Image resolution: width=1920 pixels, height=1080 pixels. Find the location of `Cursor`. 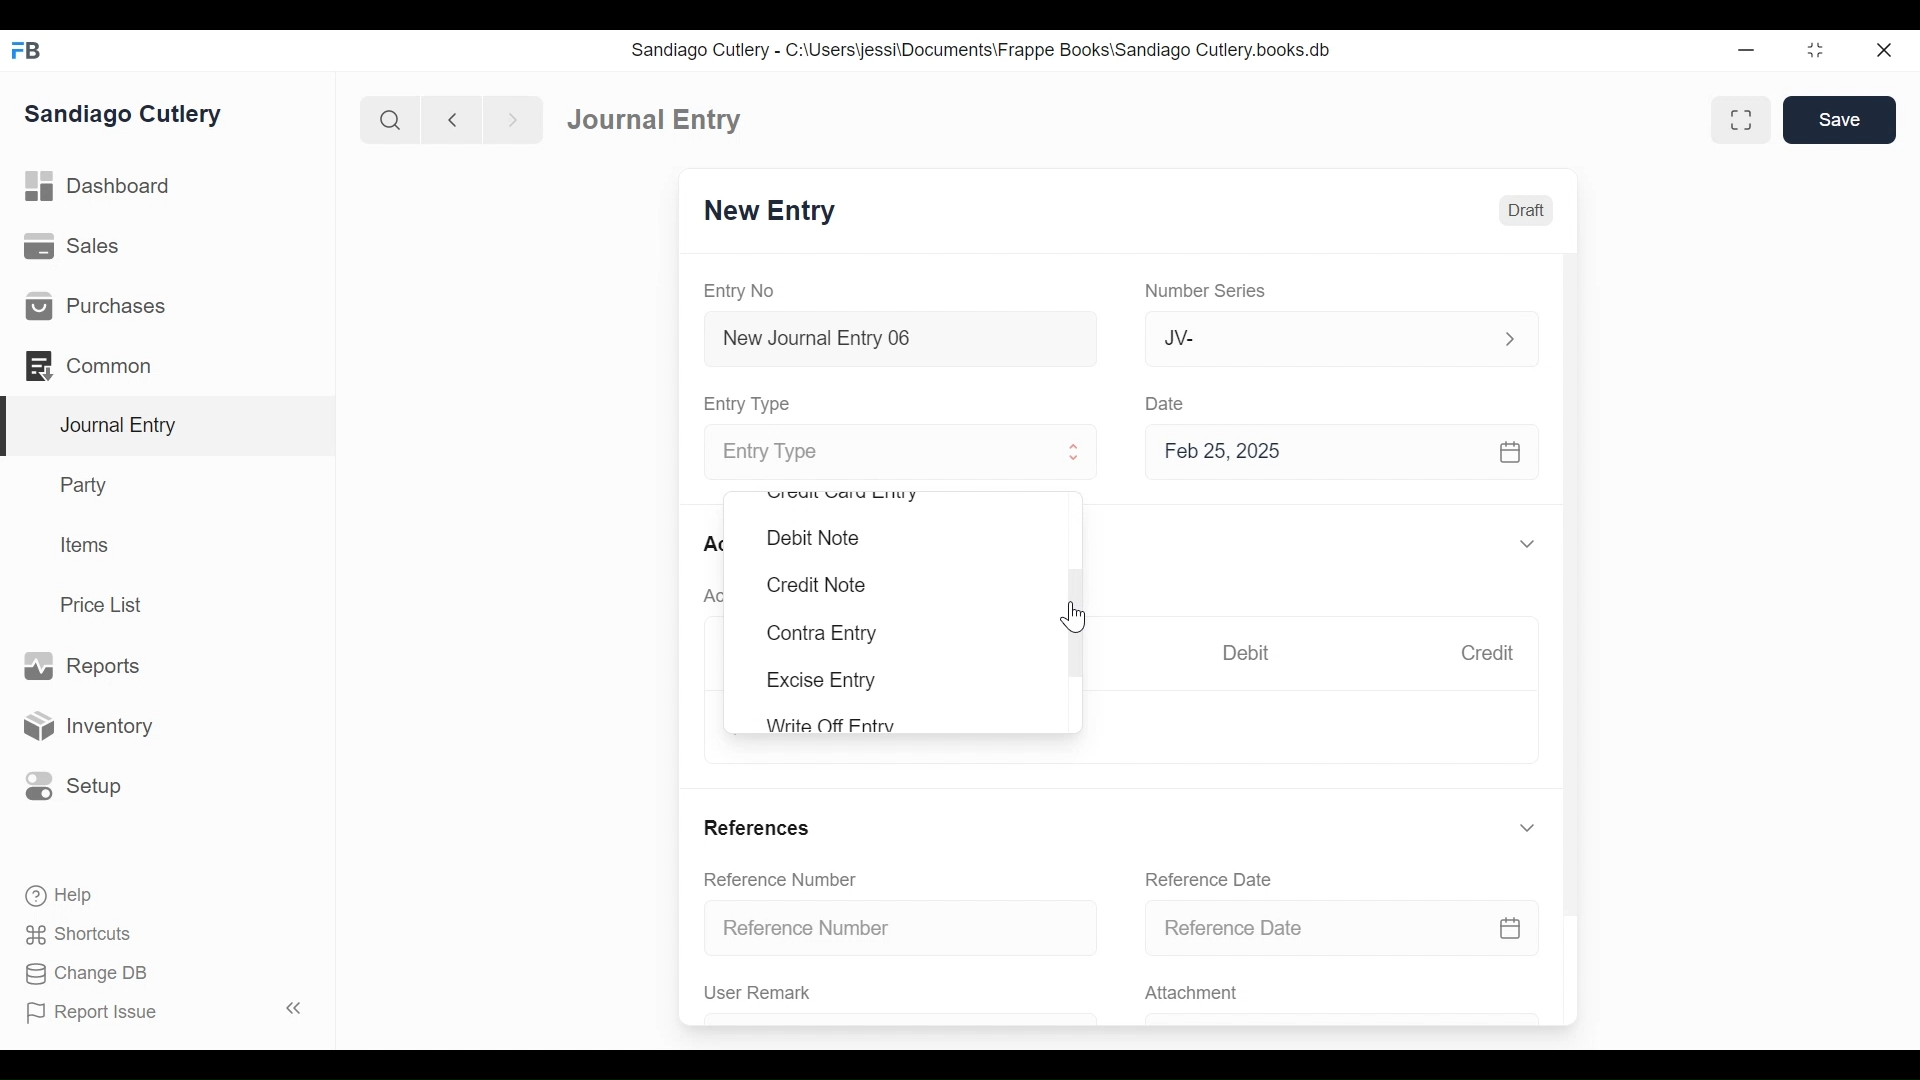

Cursor is located at coordinates (1075, 616).